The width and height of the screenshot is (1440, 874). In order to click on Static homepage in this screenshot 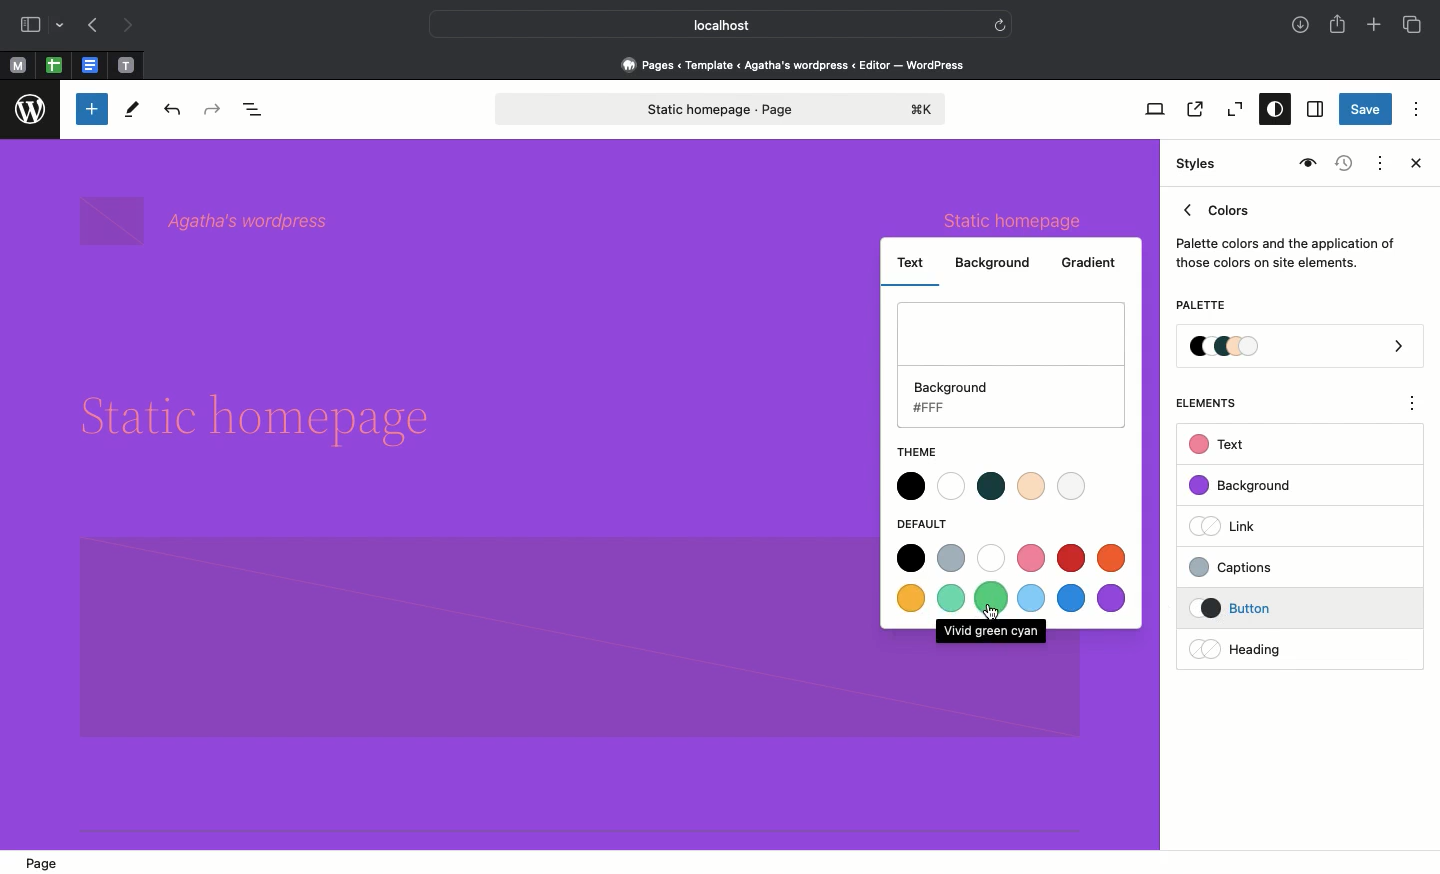, I will do `click(1009, 219)`.